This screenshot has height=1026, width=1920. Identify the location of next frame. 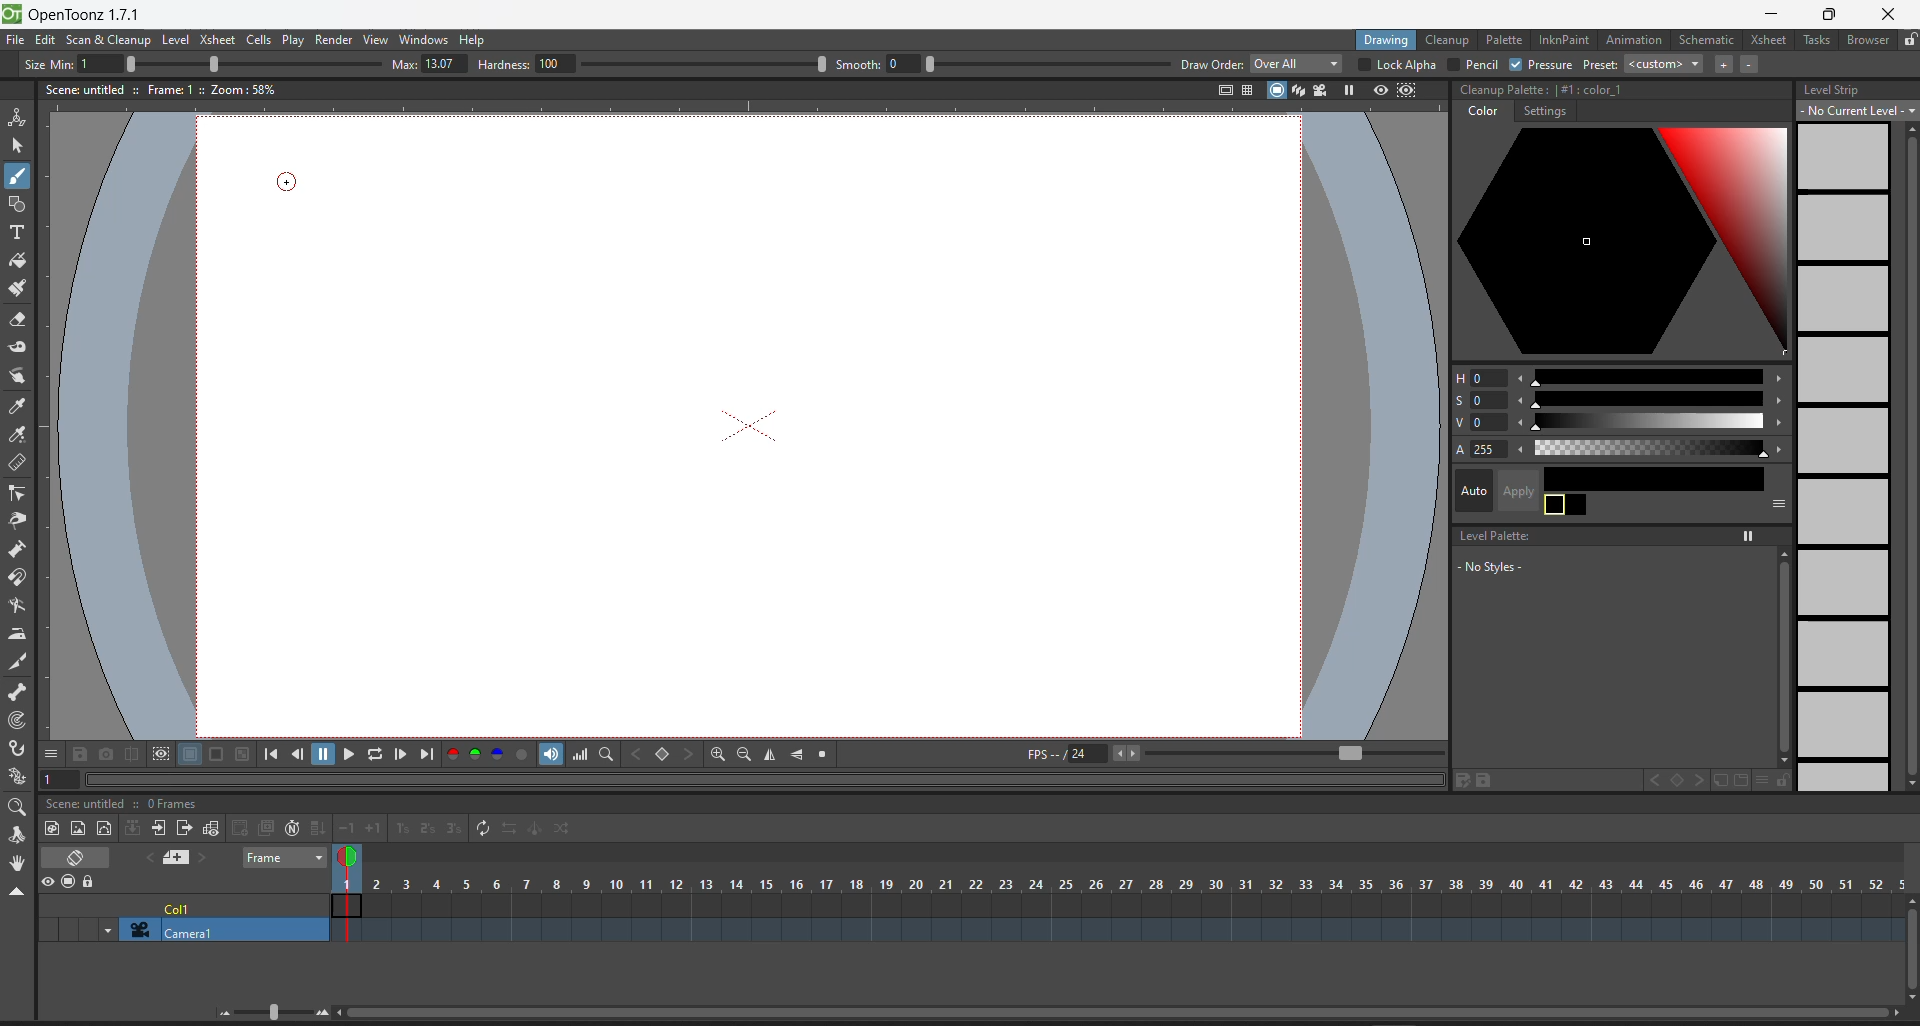
(402, 756).